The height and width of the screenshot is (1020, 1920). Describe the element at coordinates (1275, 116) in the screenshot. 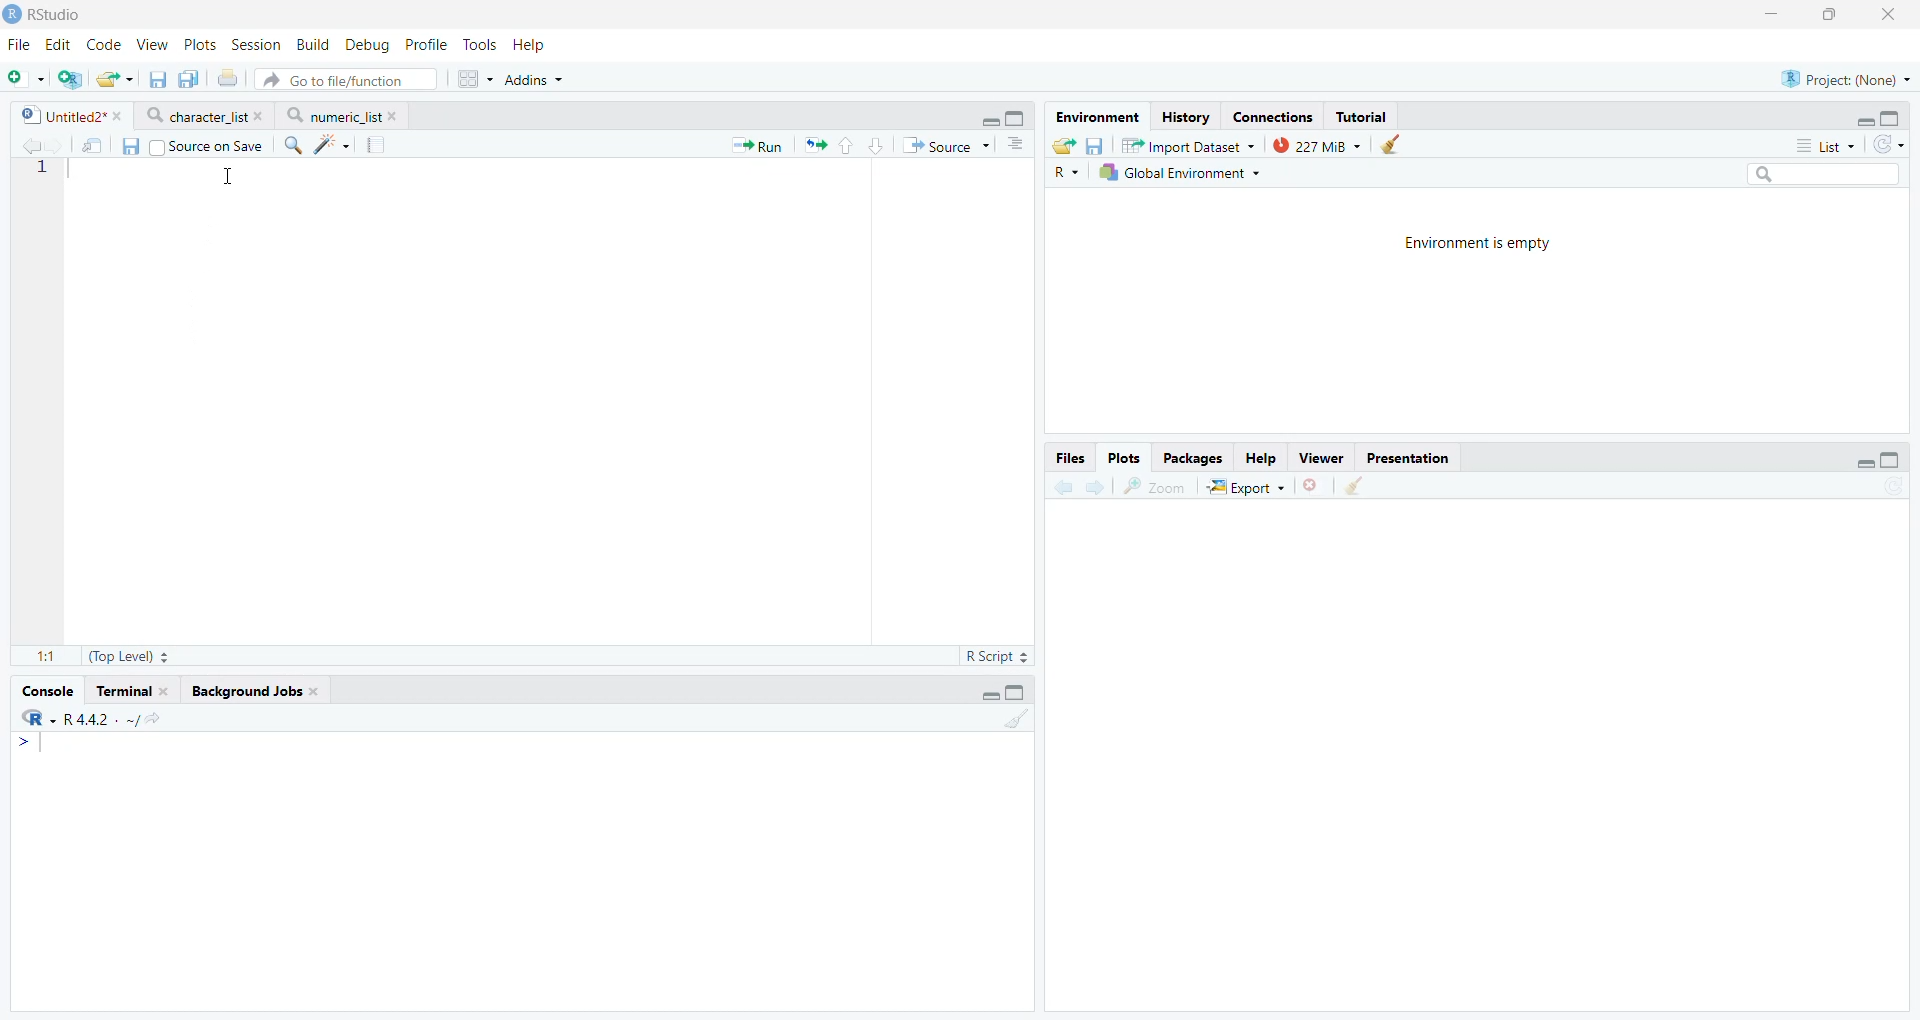

I see `Connections` at that location.